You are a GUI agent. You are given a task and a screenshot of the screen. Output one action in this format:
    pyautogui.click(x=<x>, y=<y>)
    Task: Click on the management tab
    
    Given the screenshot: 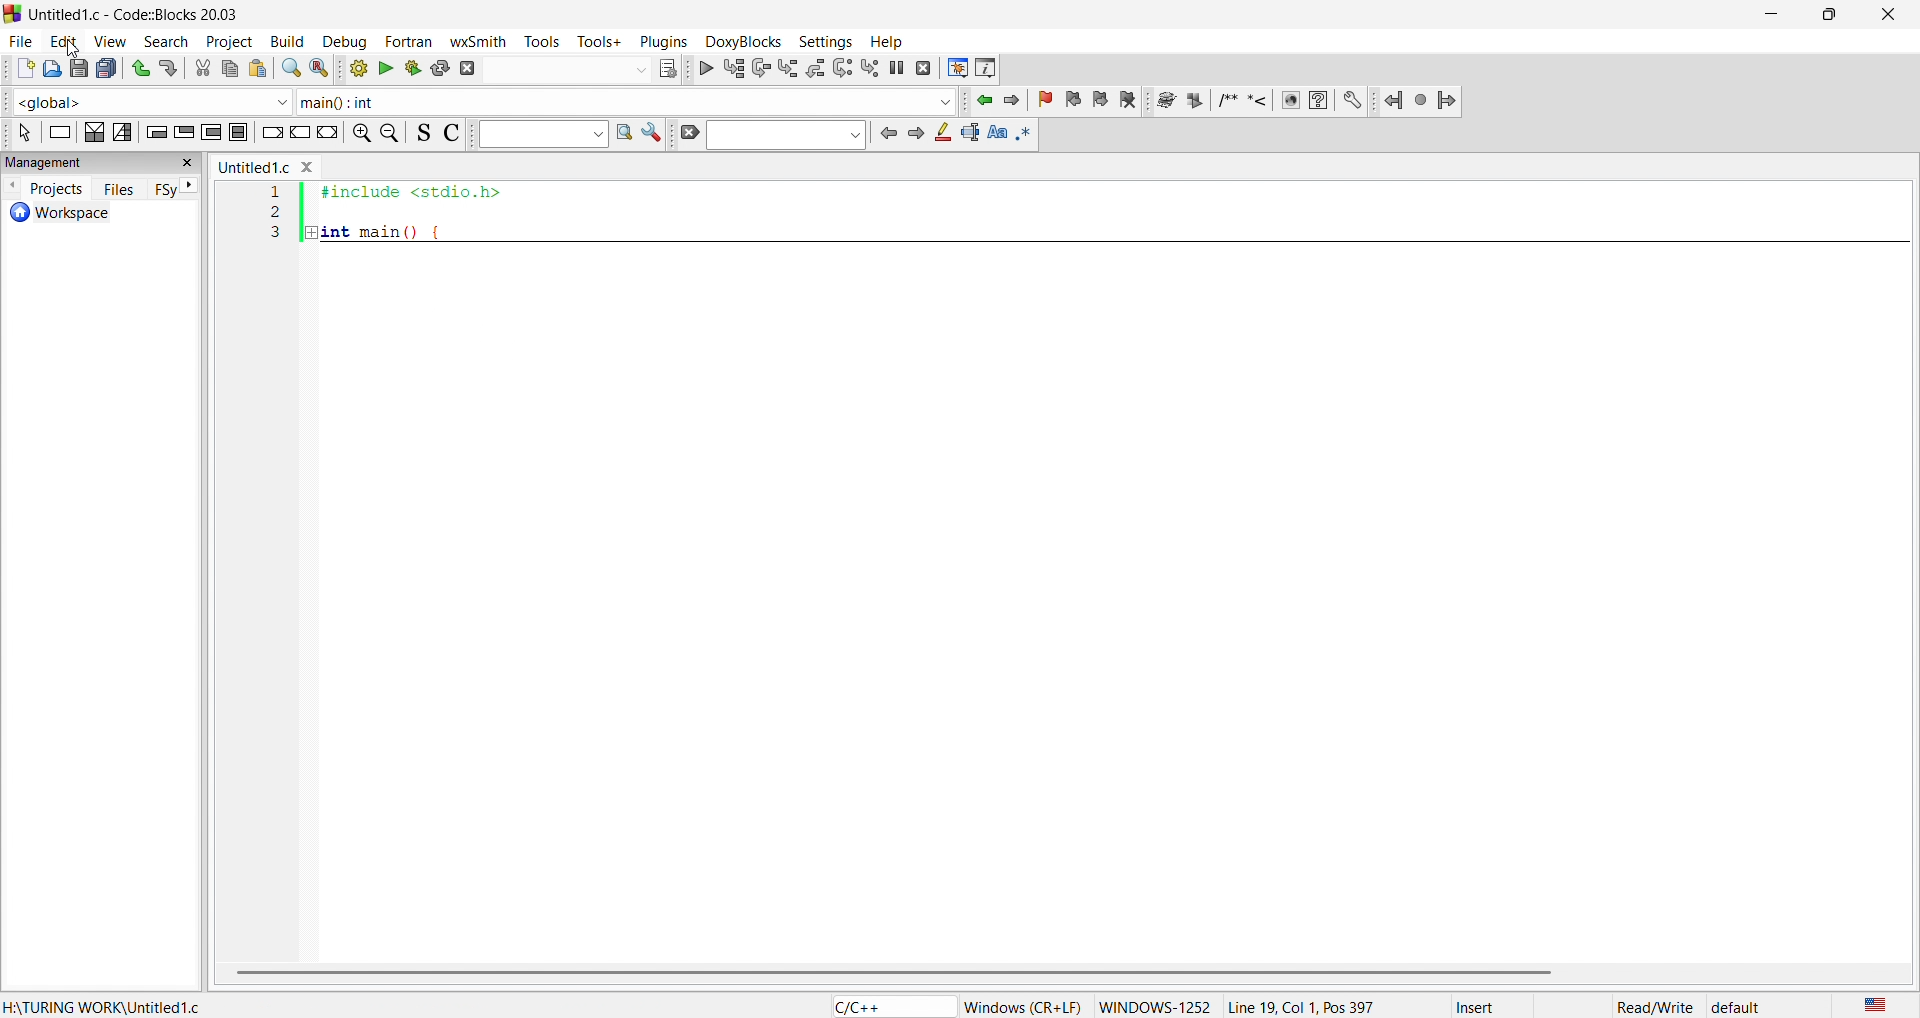 What is the action you would take?
    pyautogui.click(x=85, y=161)
    